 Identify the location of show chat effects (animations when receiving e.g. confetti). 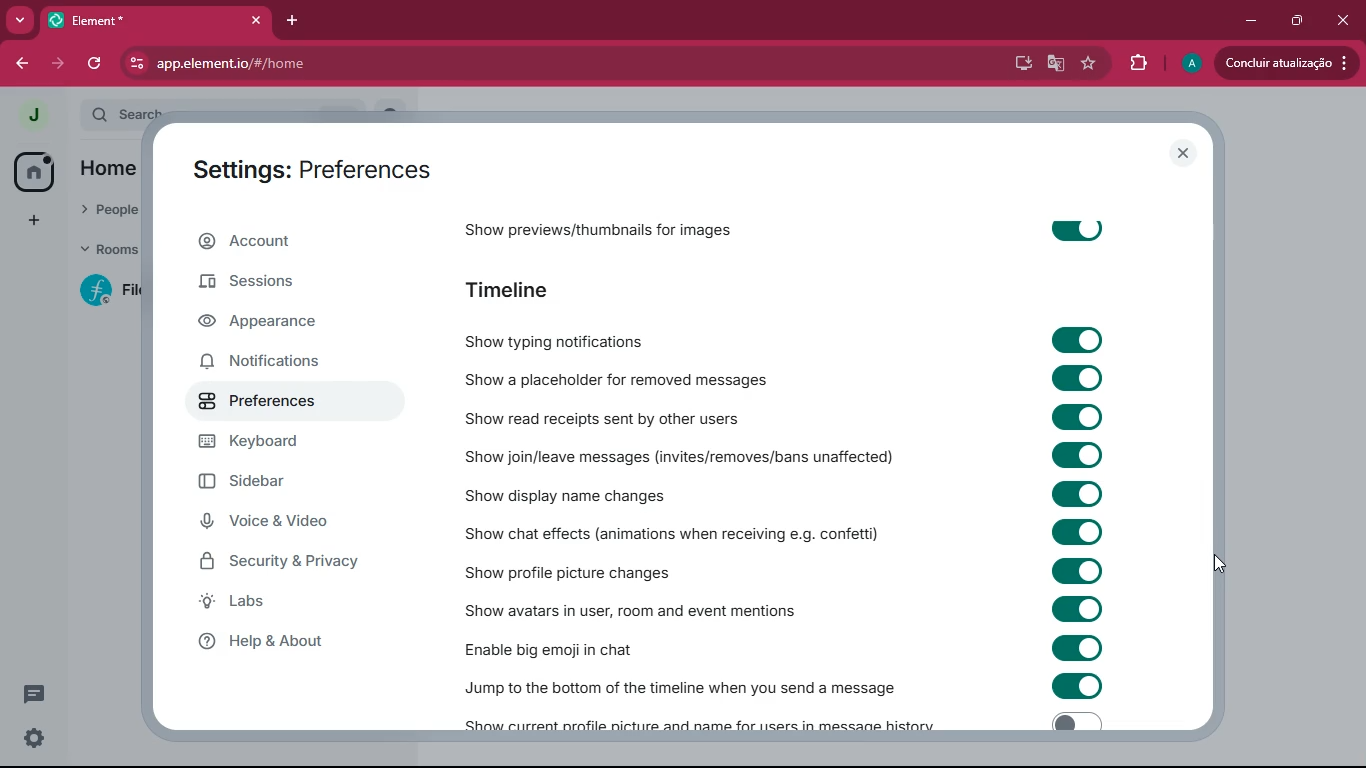
(668, 533).